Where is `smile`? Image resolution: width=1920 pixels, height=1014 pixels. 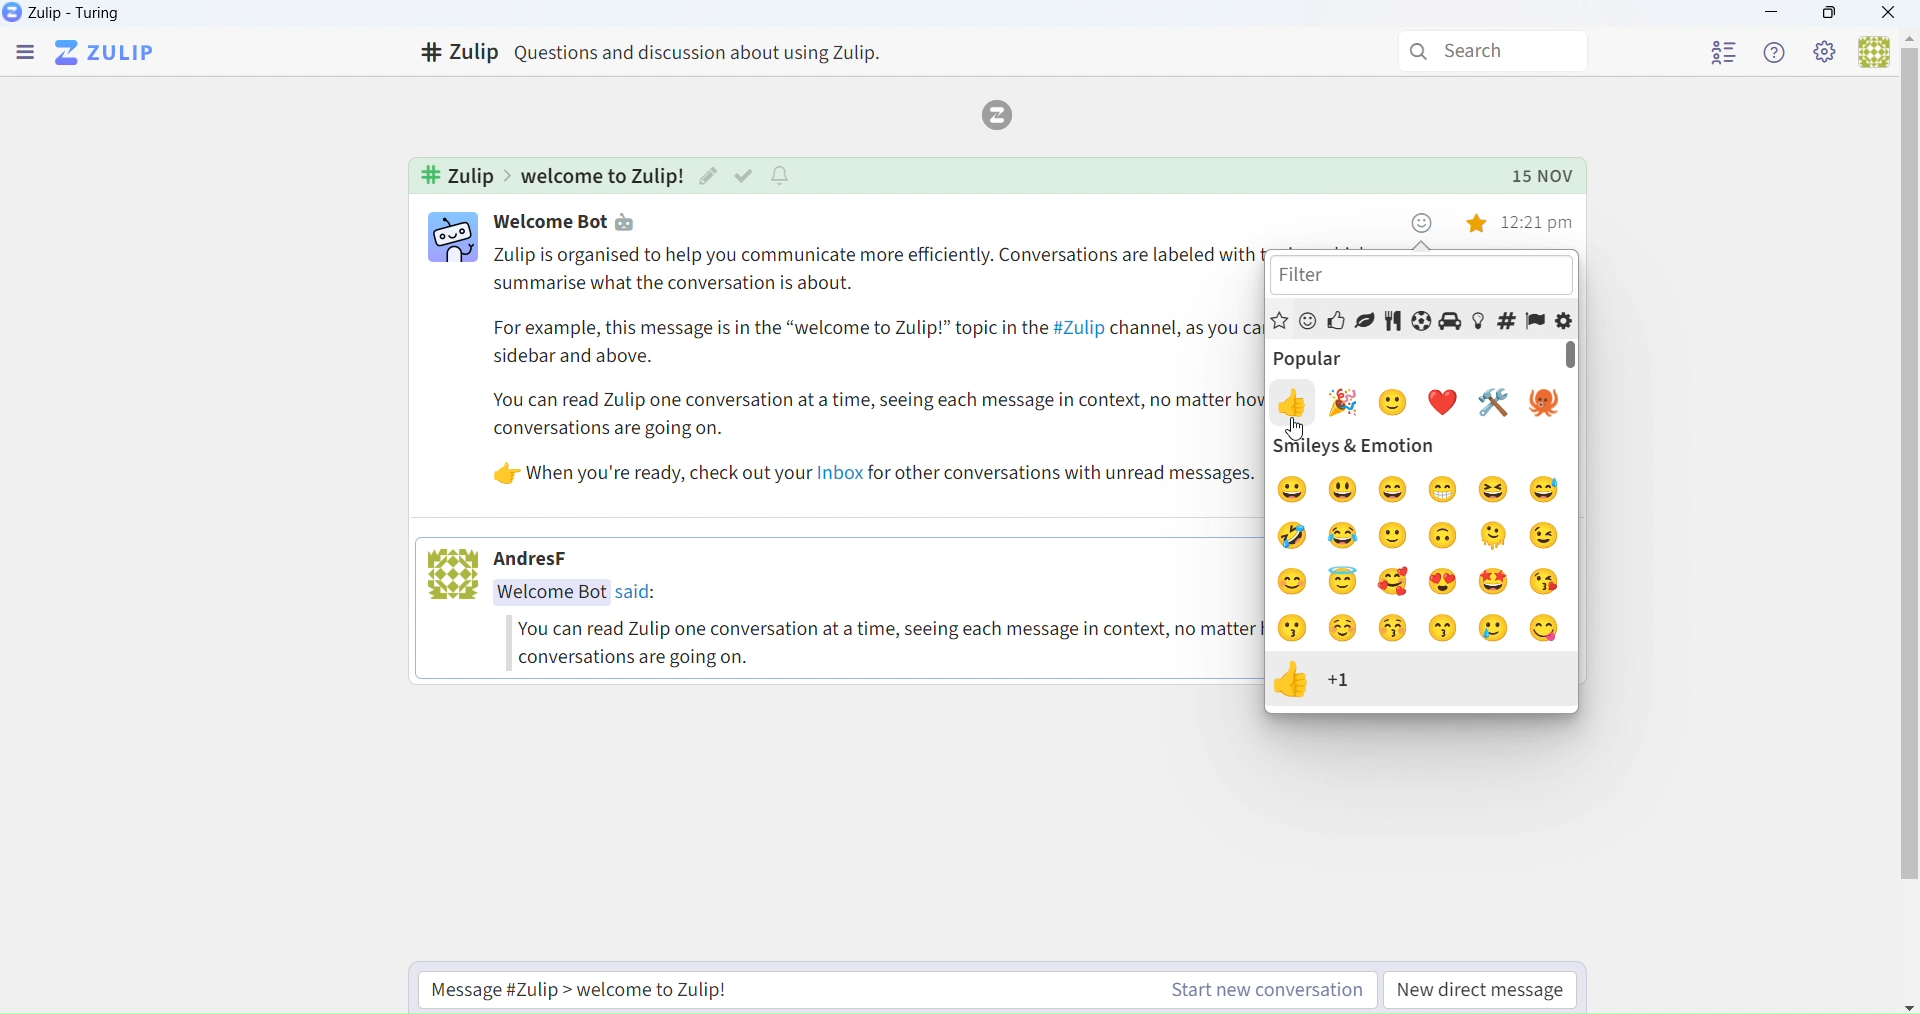 smile is located at coordinates (1395, 536).